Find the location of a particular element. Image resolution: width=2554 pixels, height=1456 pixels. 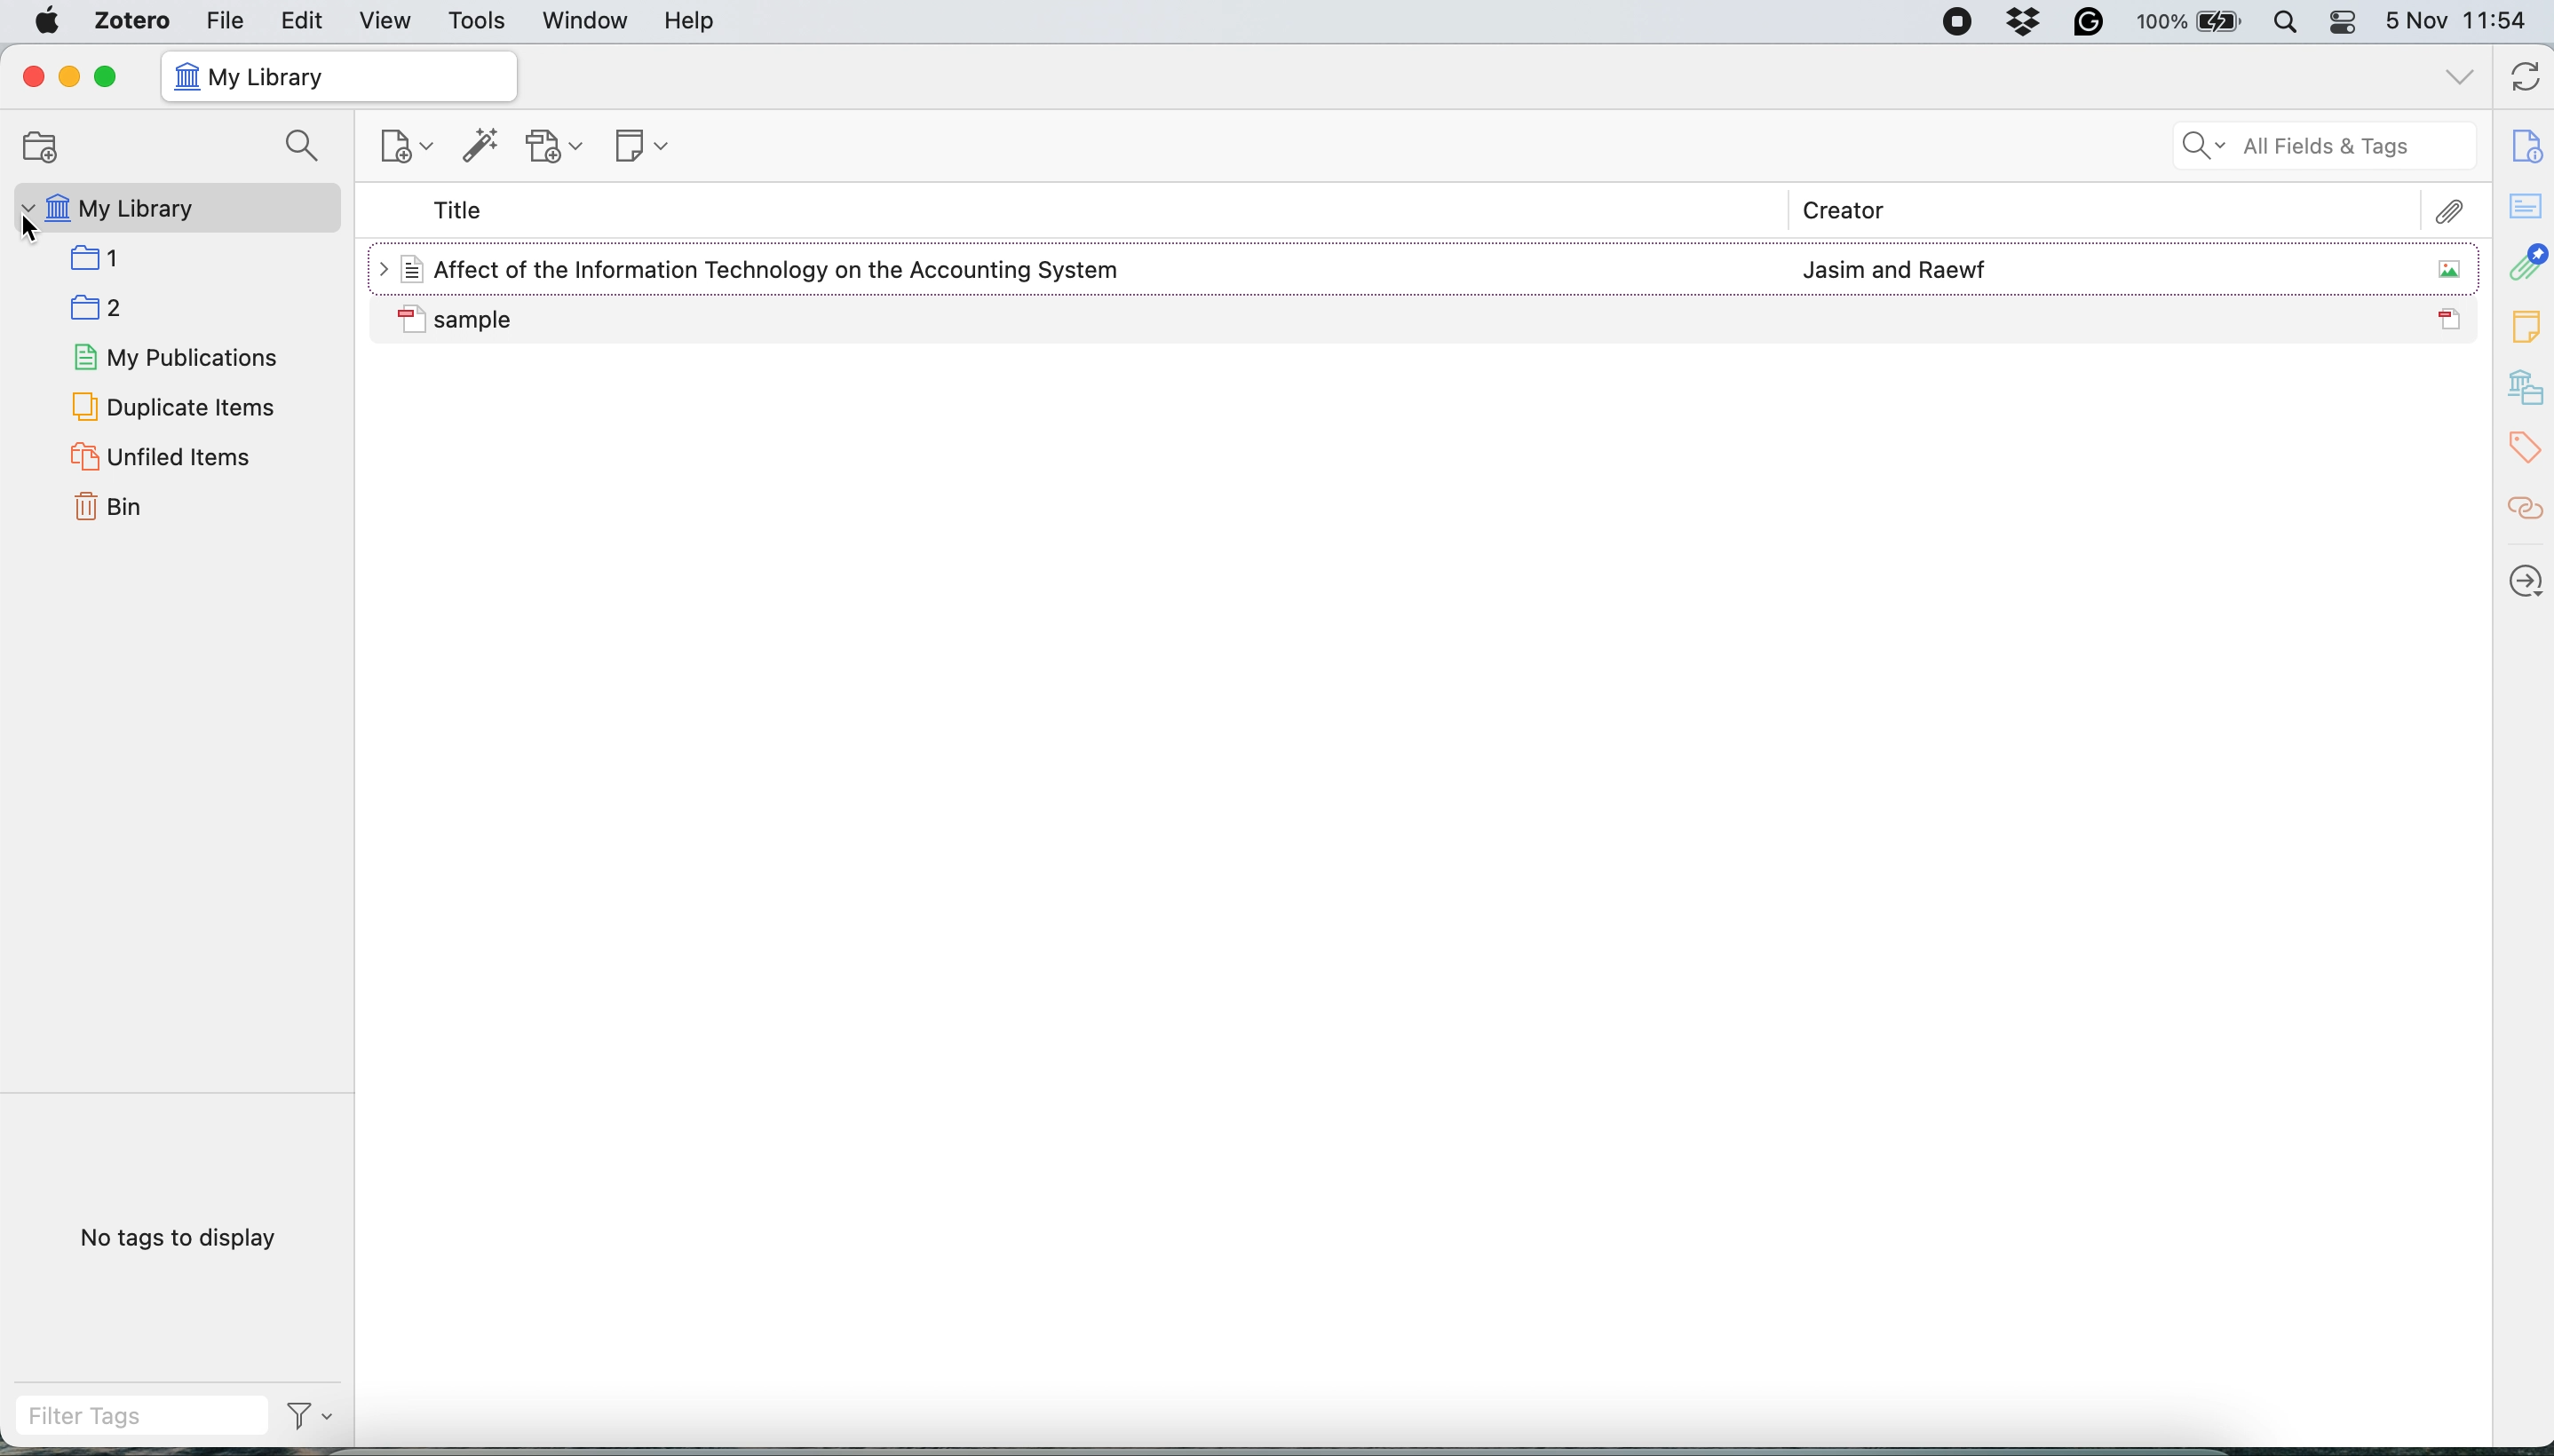

Sample is located at coordinates (716, 319).